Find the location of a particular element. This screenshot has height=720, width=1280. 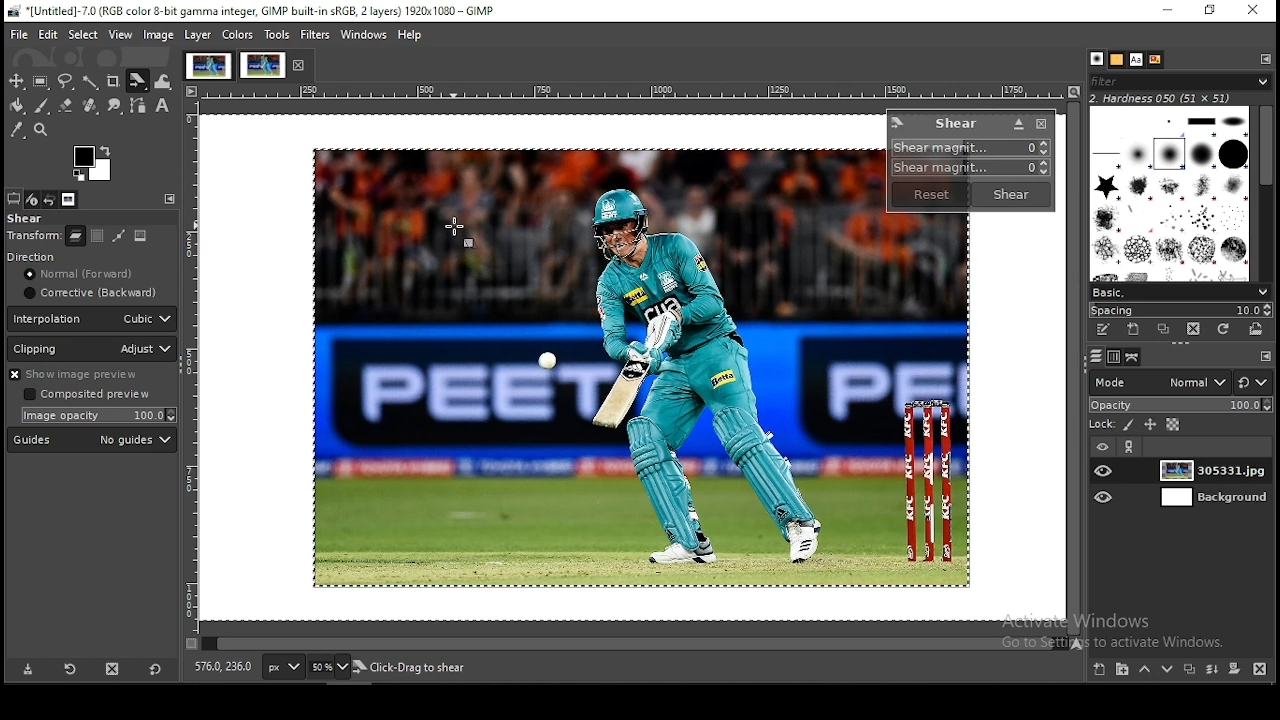

refresh brushes is located at coordinates (1224, 330).